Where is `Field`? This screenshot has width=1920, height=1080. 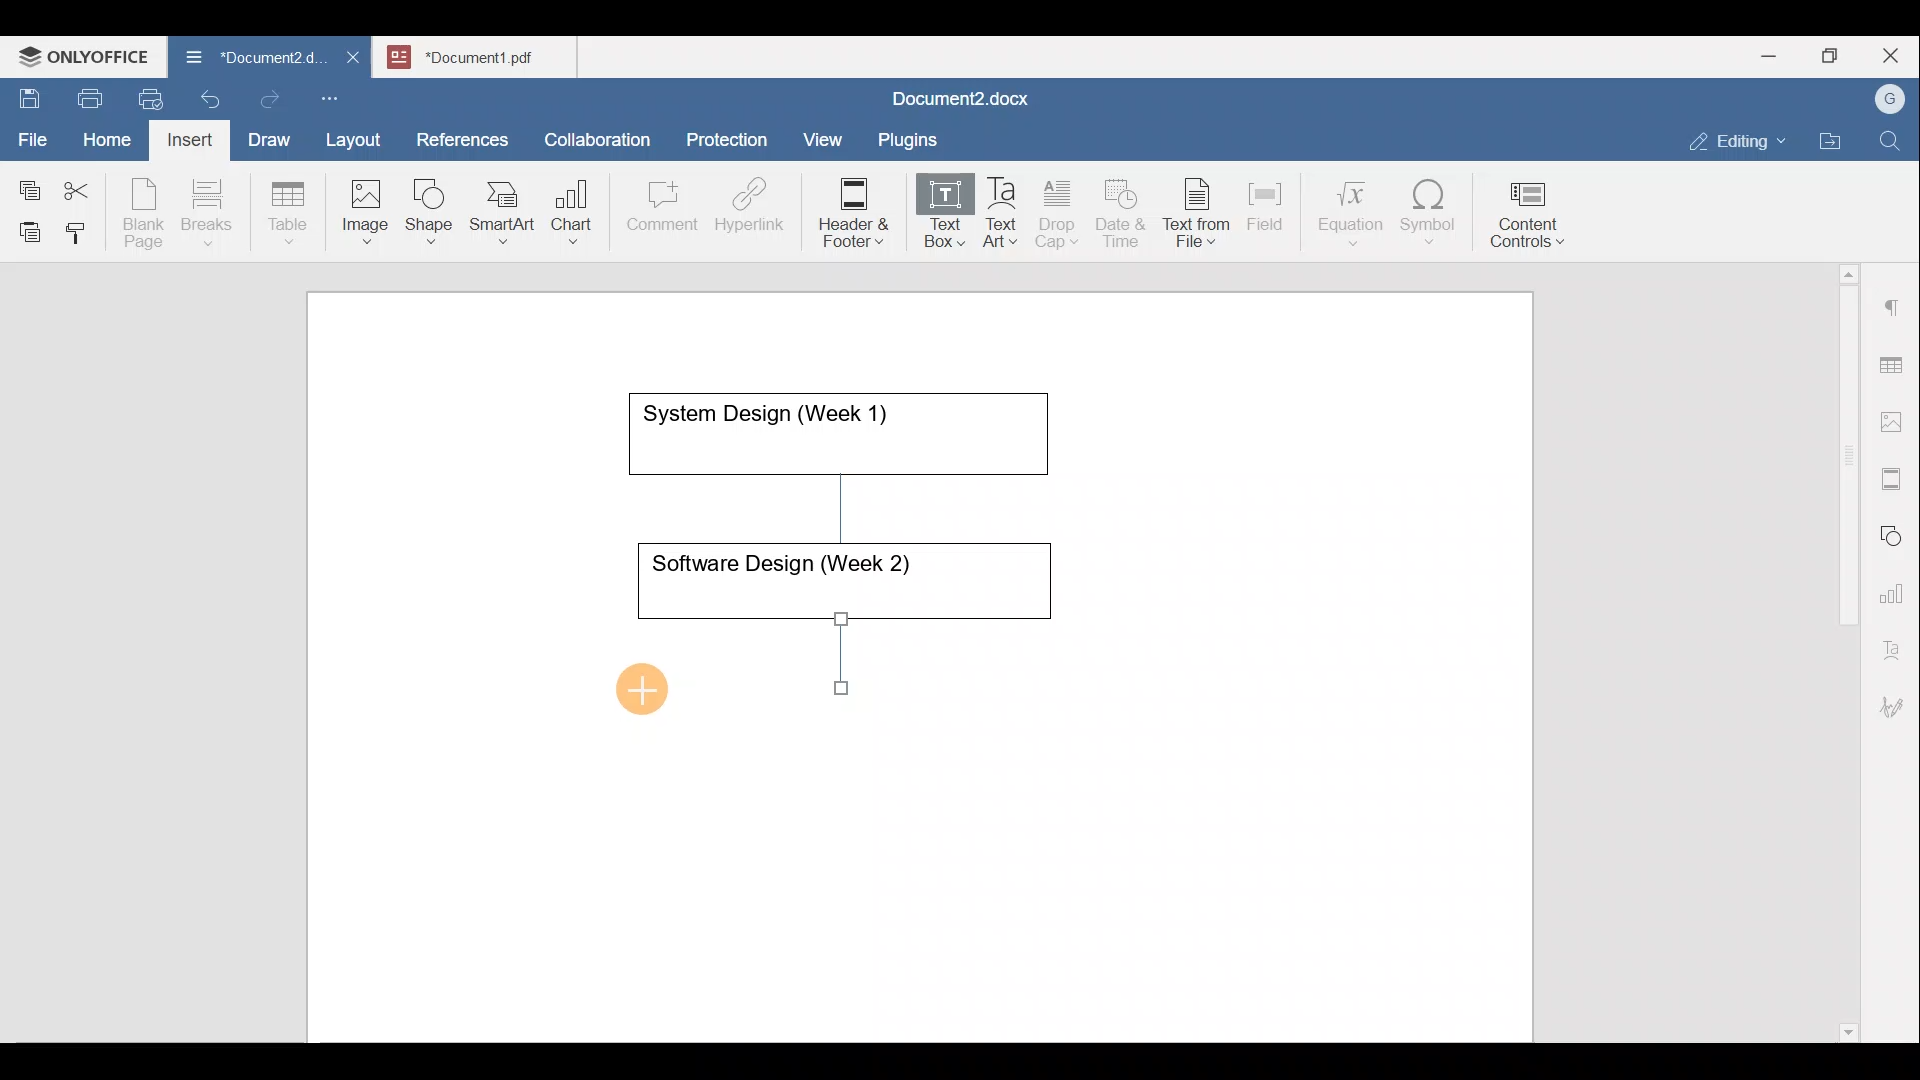
Field is located at coordinates (1265, 203).